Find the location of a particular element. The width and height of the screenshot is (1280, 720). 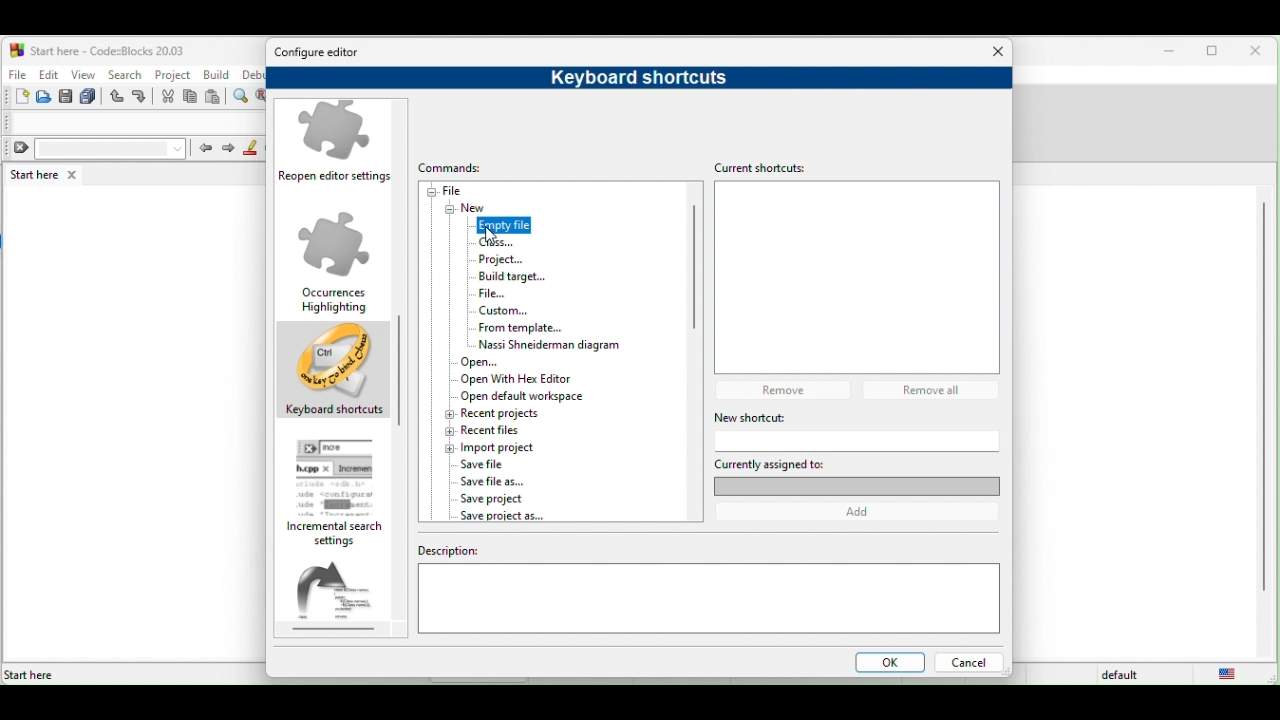

save everything is located at coordinates (90, 97).